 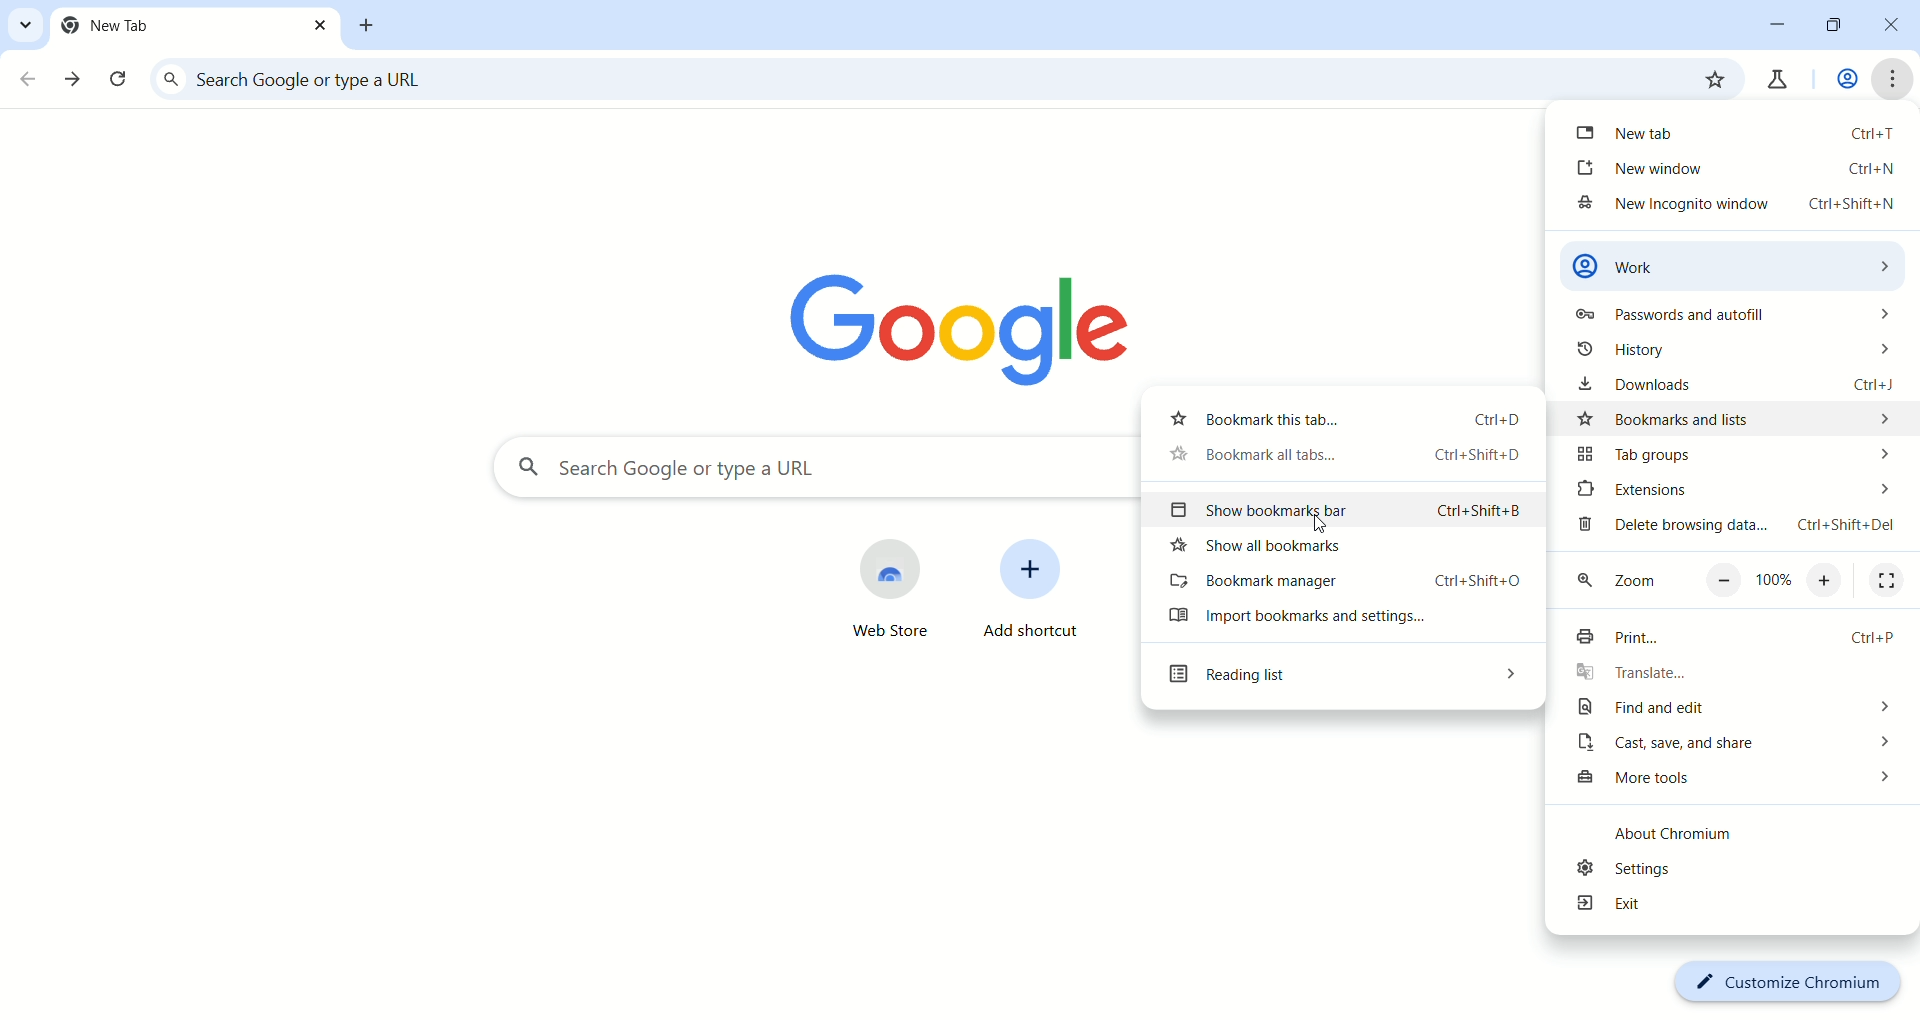 I want to click on chrome lab, so click(x=1775, y=84).